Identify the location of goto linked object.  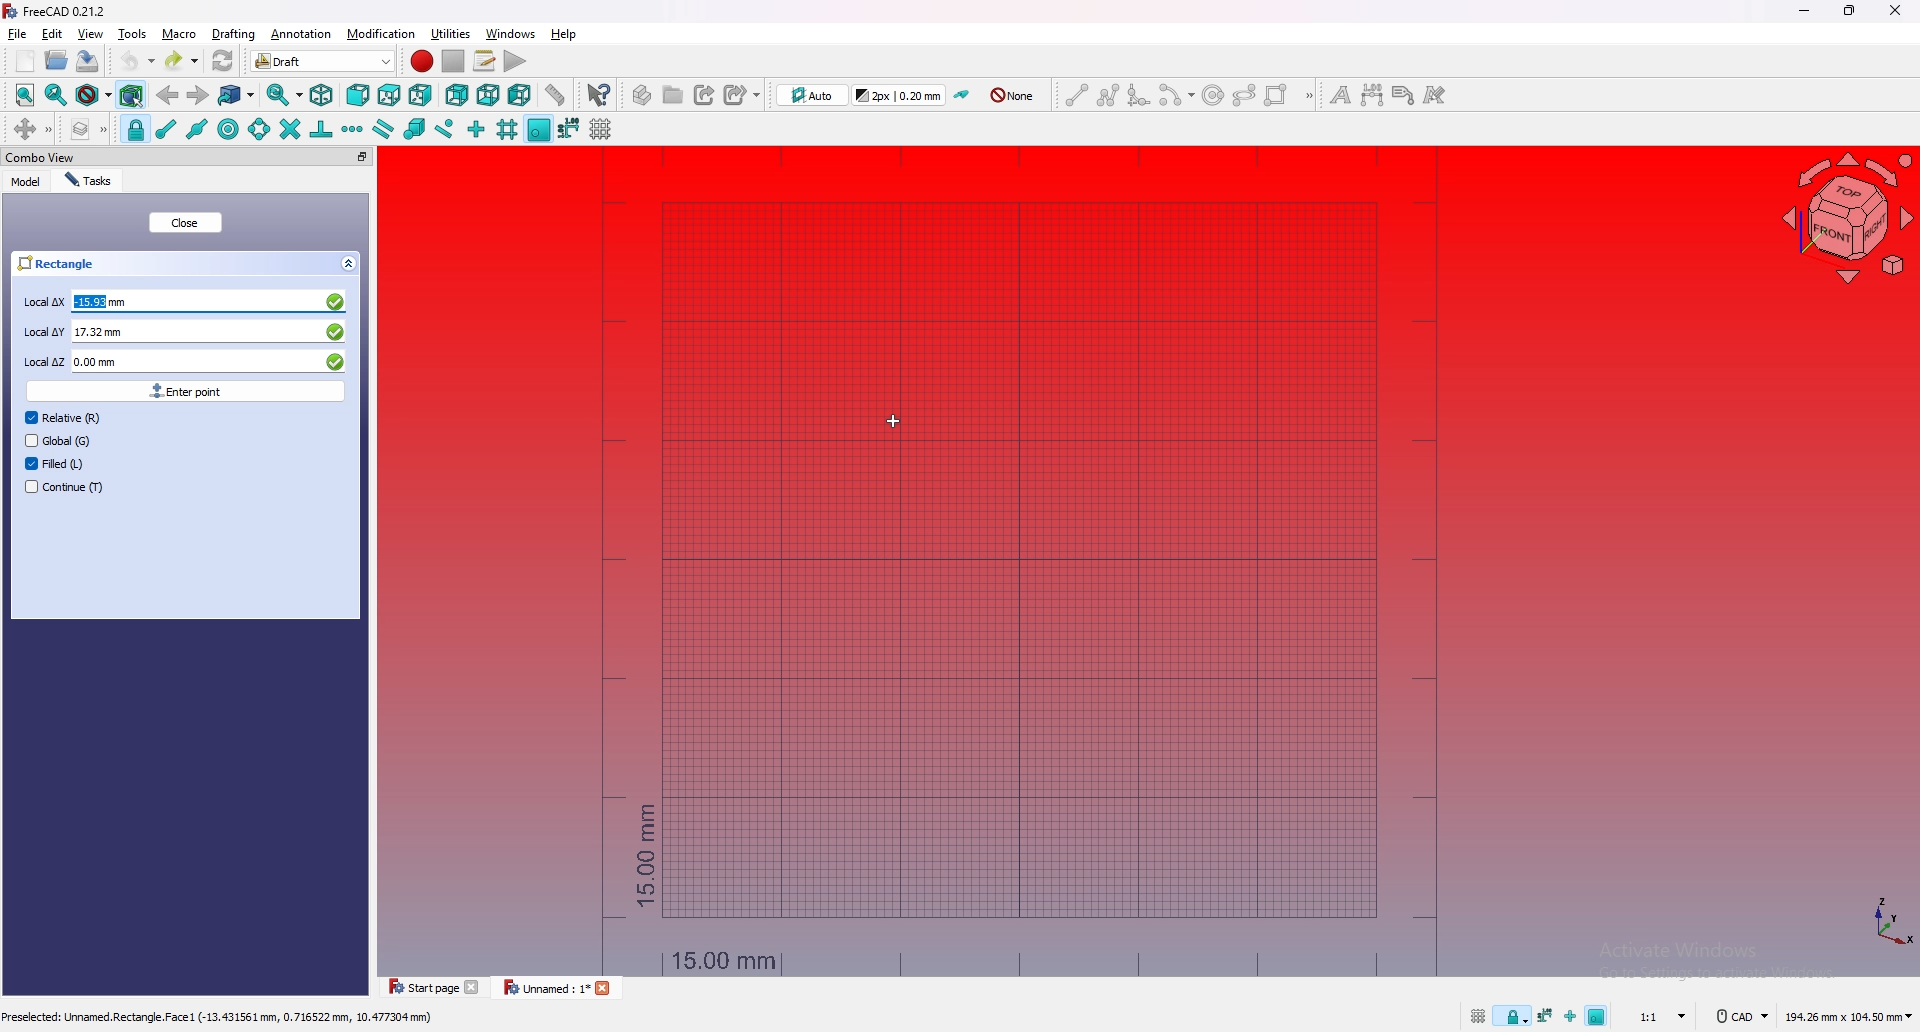
(238, 96).